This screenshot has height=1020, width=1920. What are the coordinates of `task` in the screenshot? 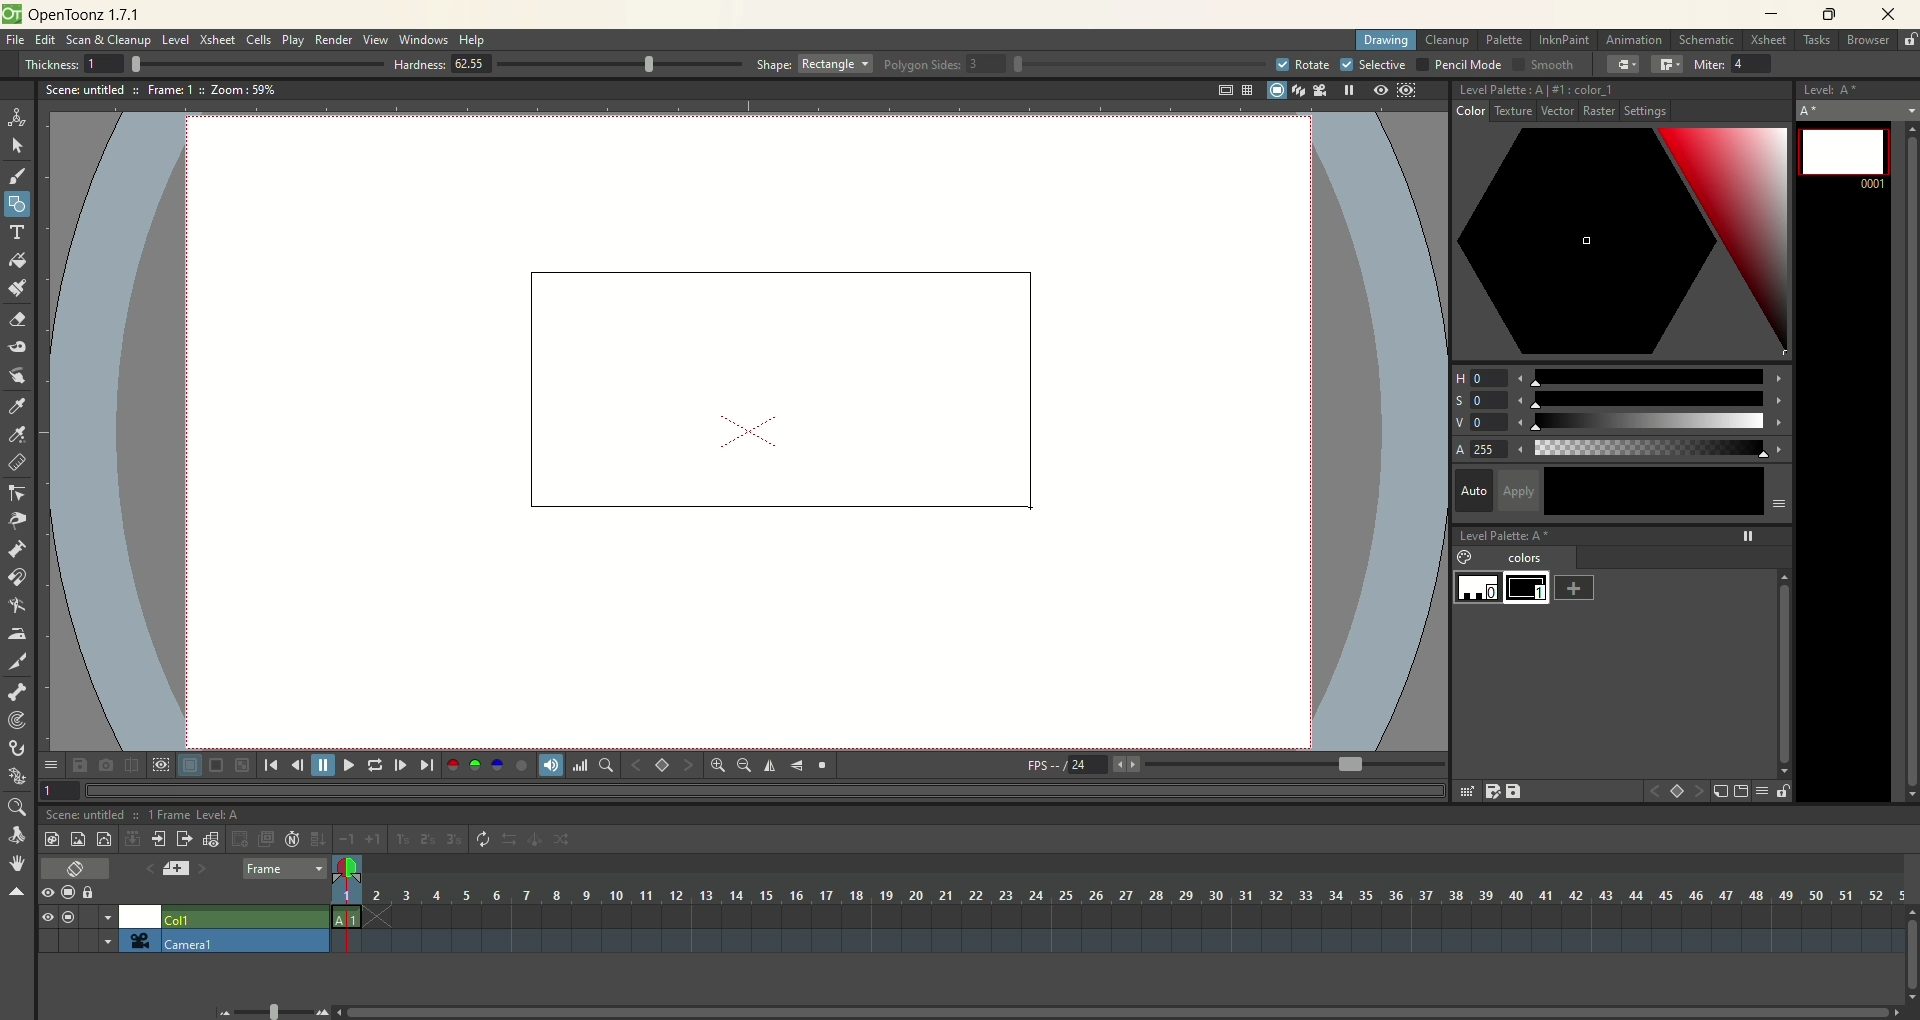 It's located at (1815, 44).